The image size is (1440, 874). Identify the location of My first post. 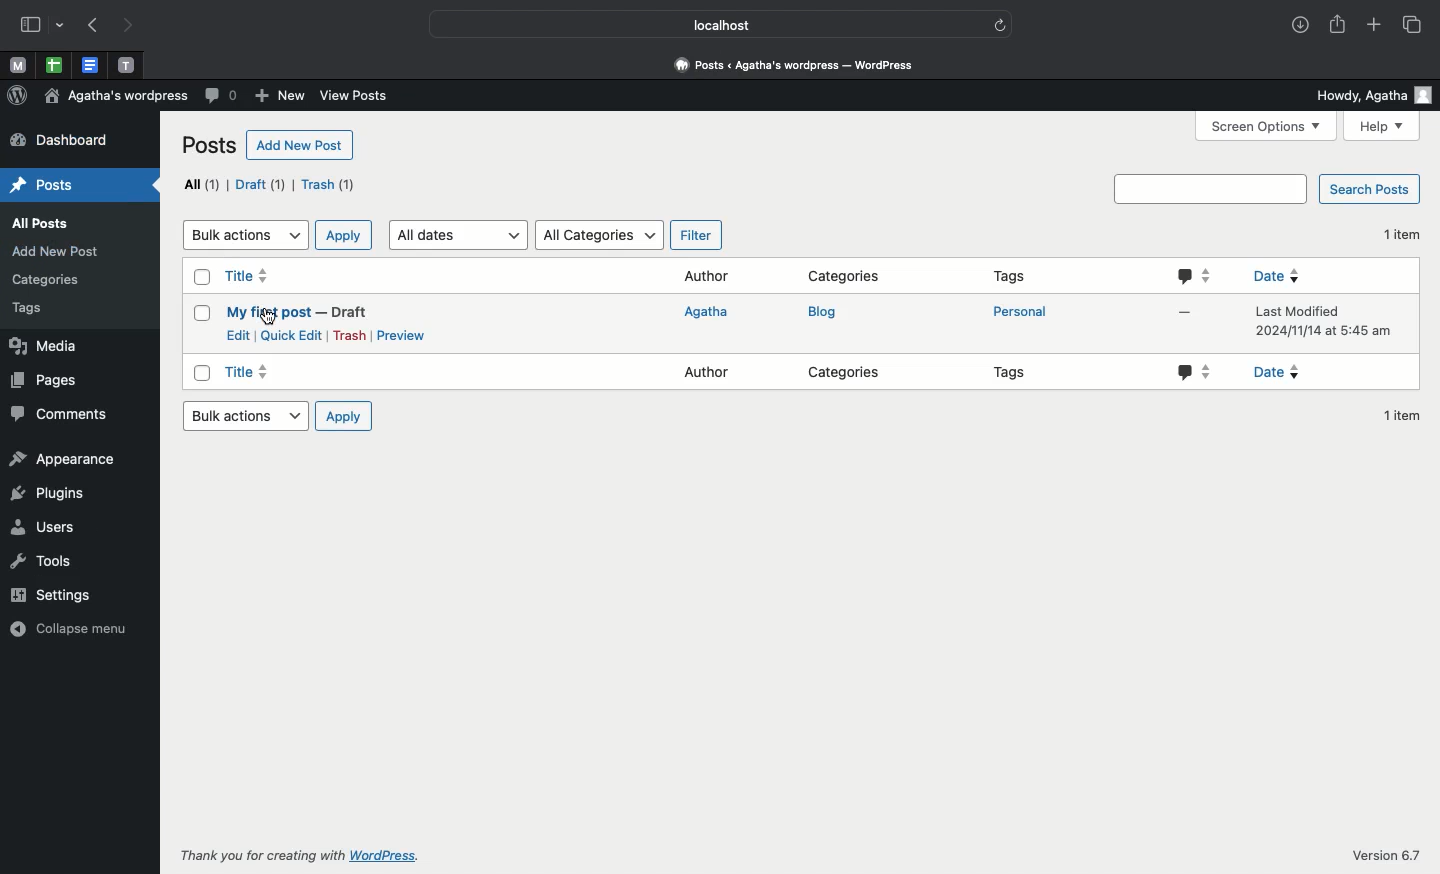
(301, 312).